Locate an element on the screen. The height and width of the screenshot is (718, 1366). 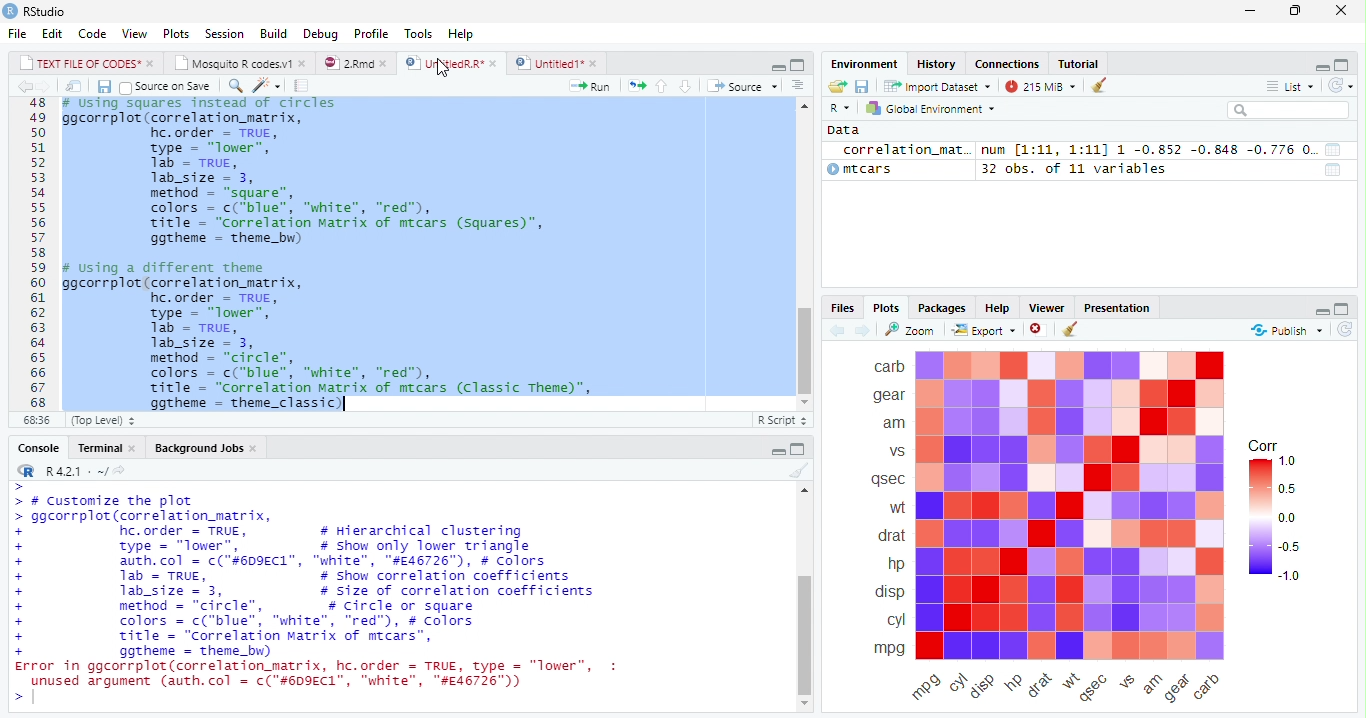
go back to the previous source location is located at coordinates (28, 88).